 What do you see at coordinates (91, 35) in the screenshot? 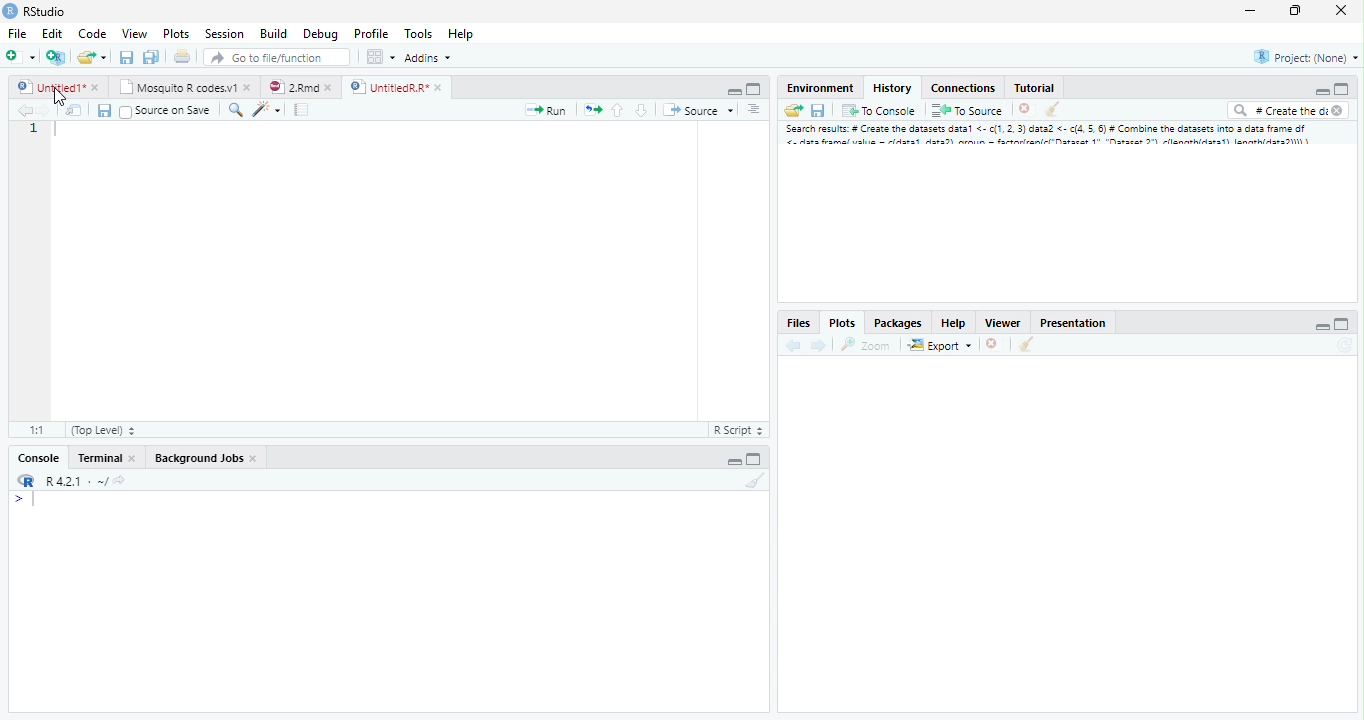
I see `Code` at bounding box center [91, 35].